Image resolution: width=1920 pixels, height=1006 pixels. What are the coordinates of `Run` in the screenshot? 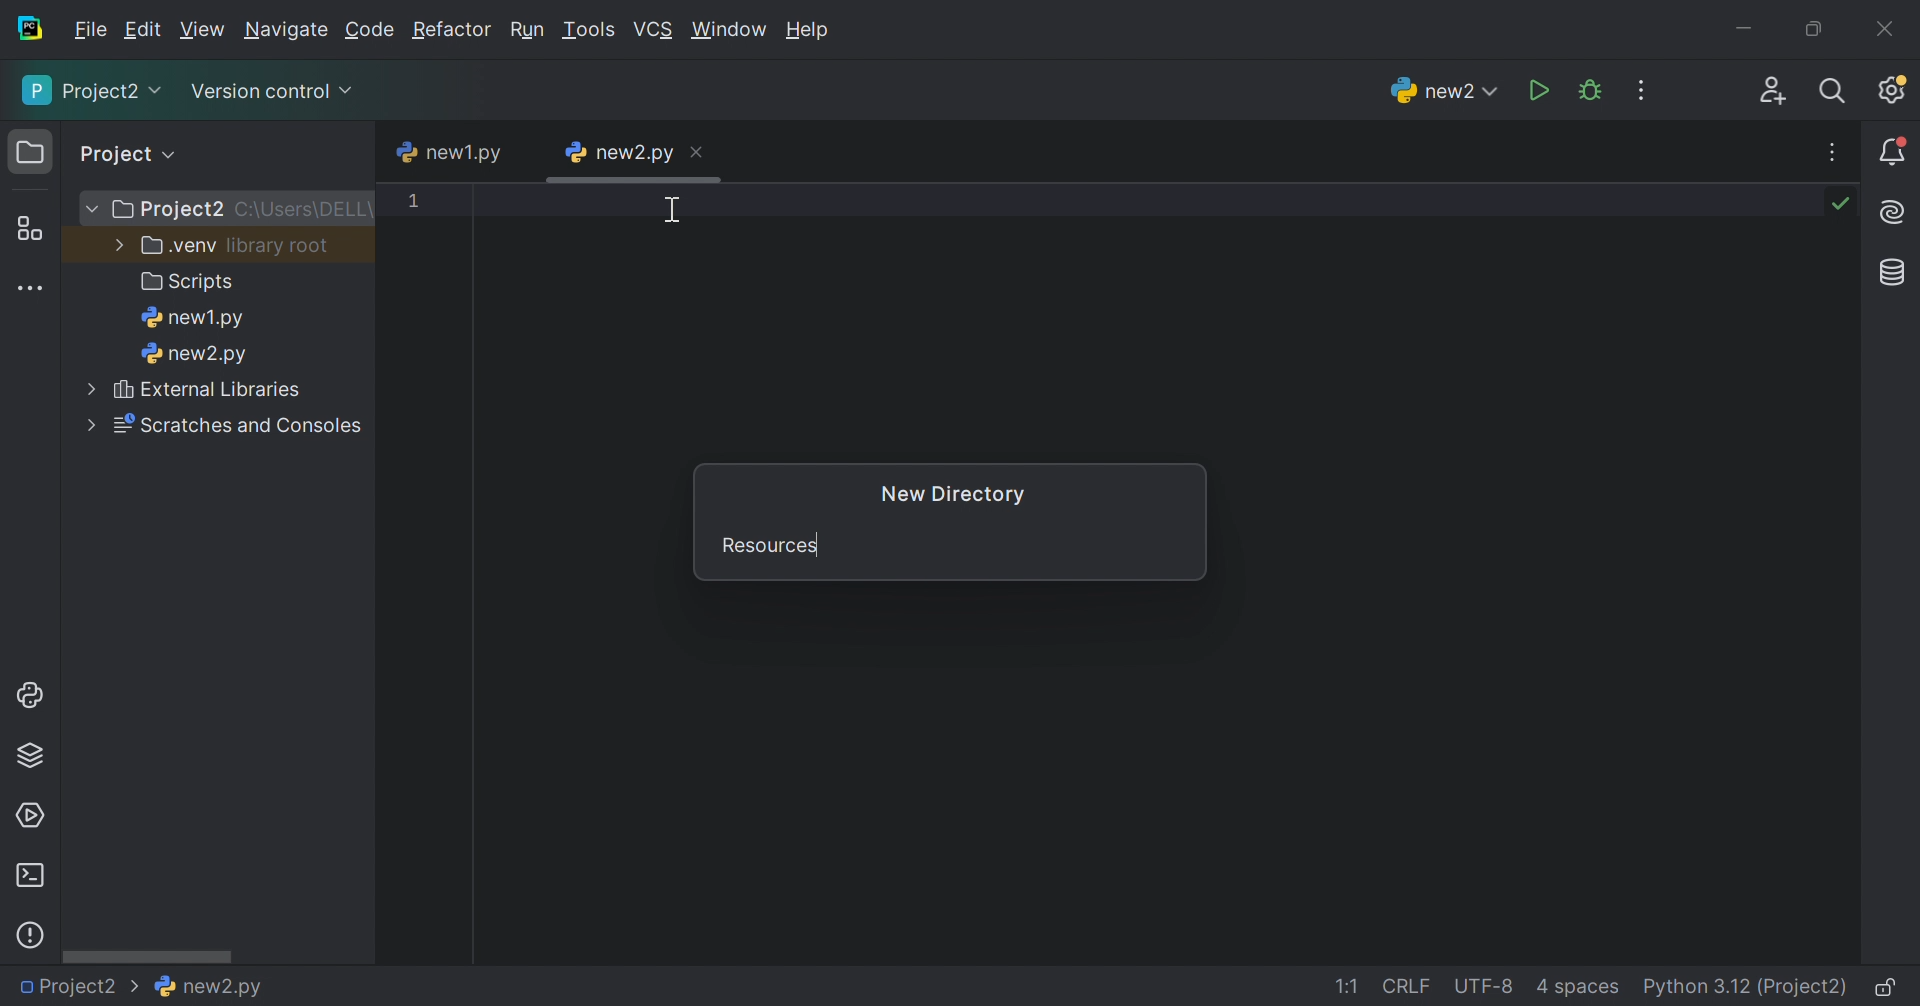 It's located at (1540, 91).